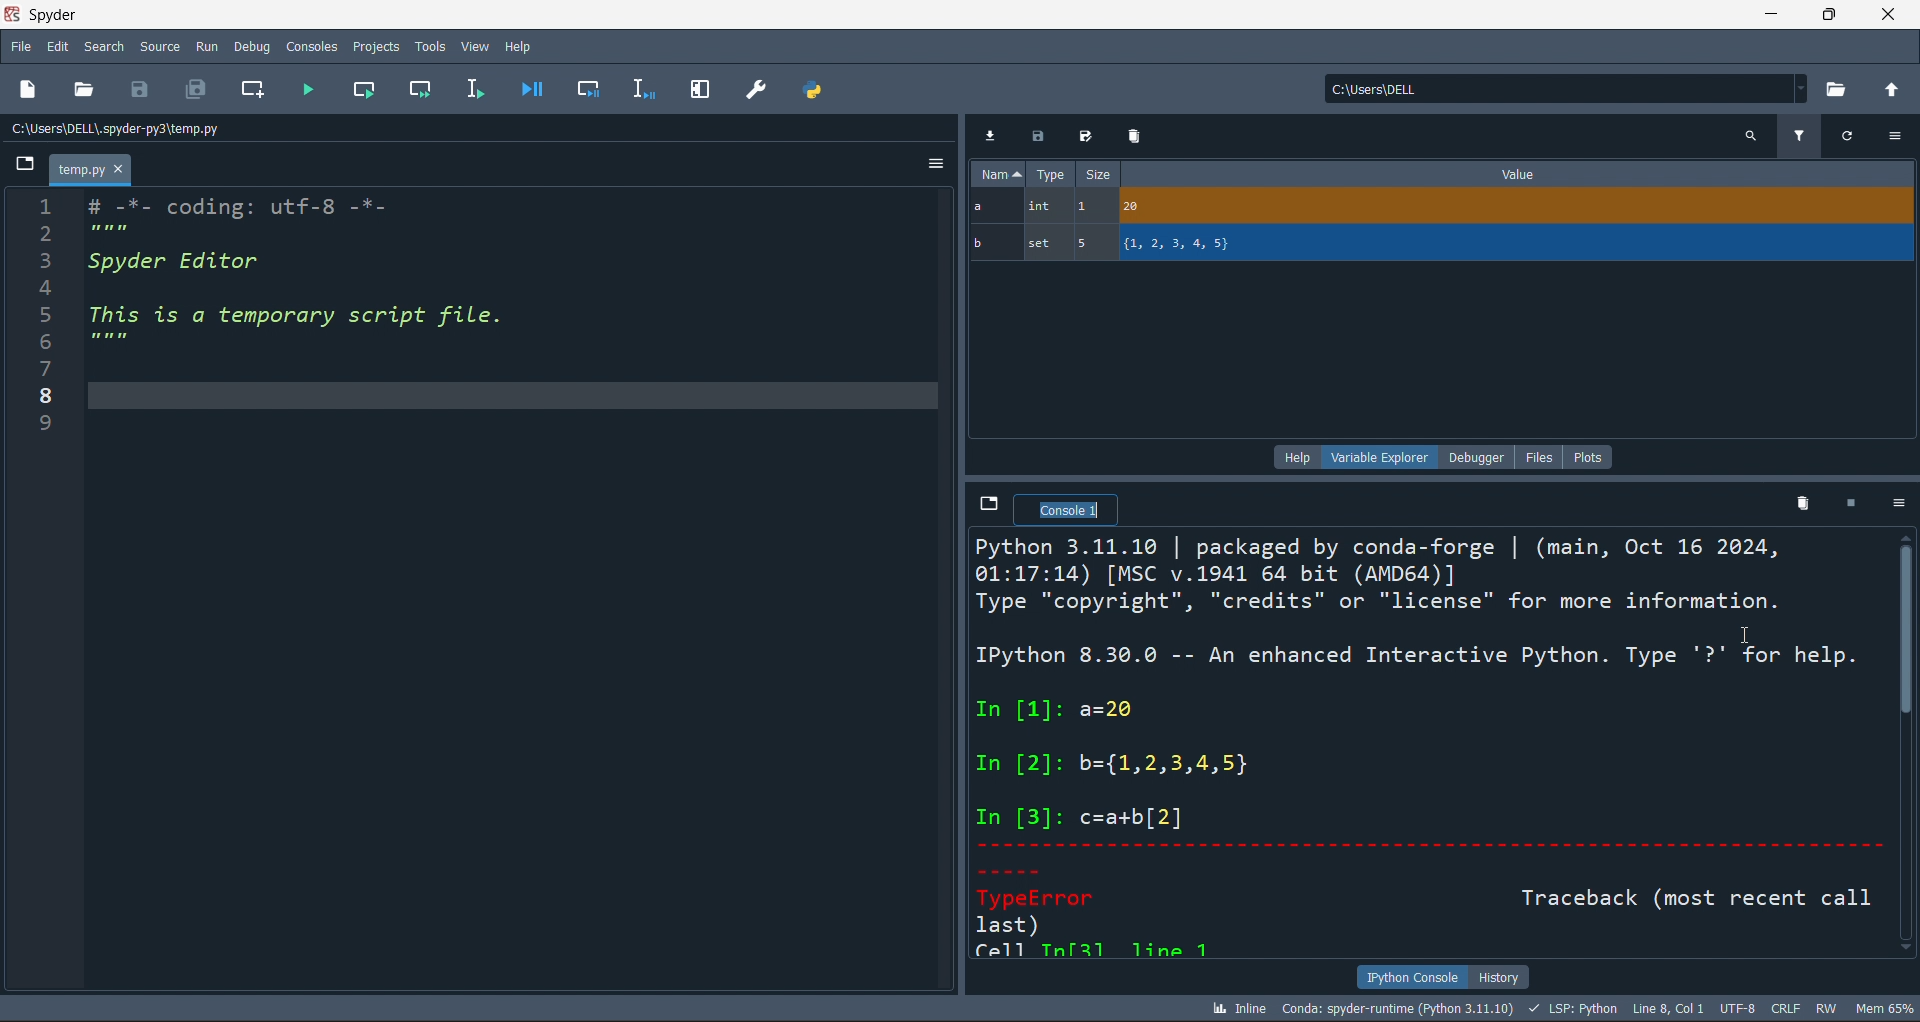  Describe the element at coordinates (1544, 456) in the screenshot. I see `file` at that location.